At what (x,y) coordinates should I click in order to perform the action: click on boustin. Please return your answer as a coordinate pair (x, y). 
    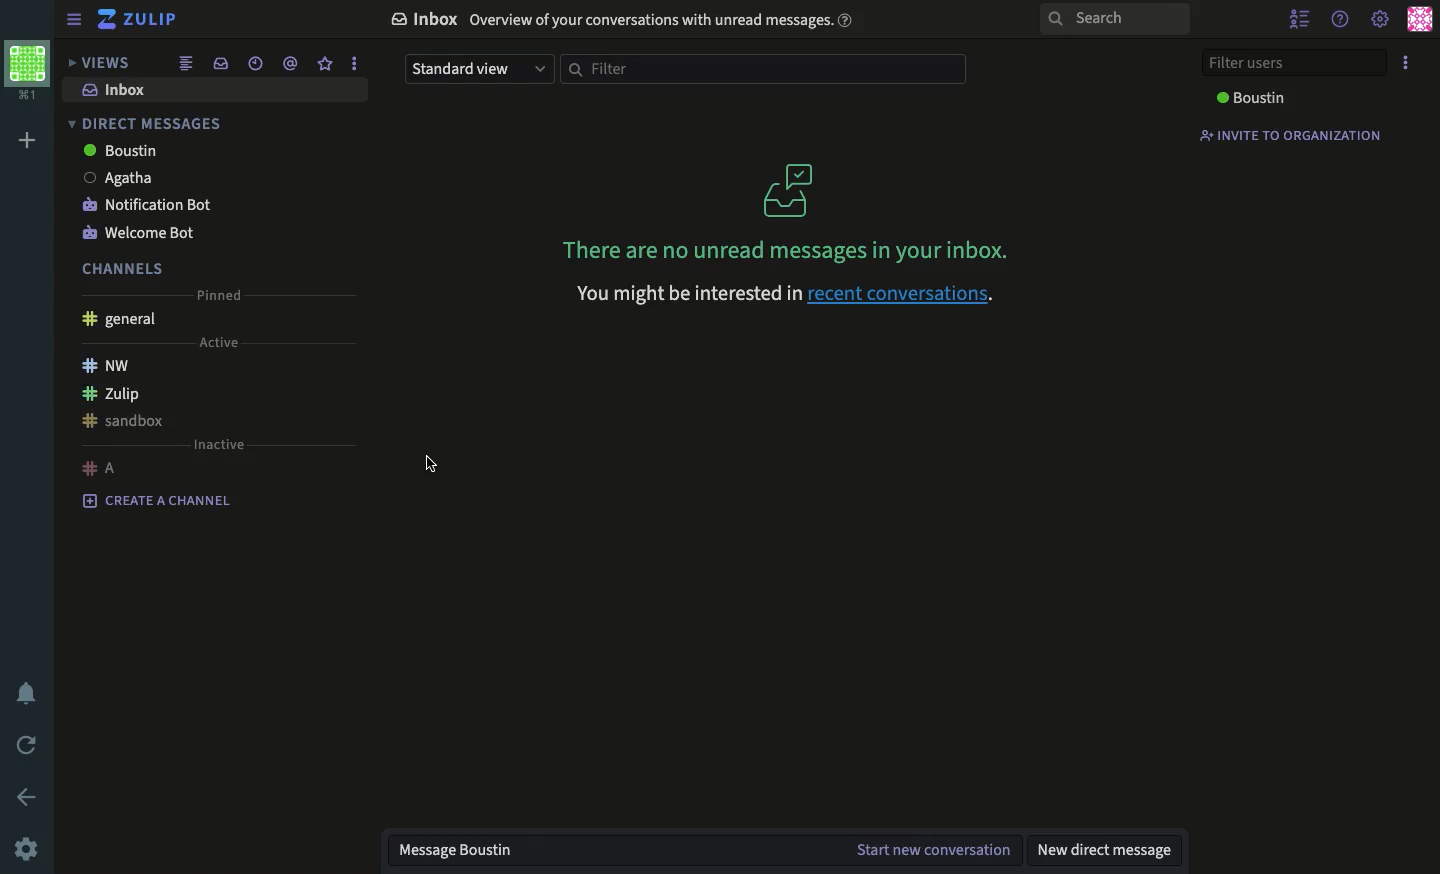
    Looking at the image, I should click on (123, 151).